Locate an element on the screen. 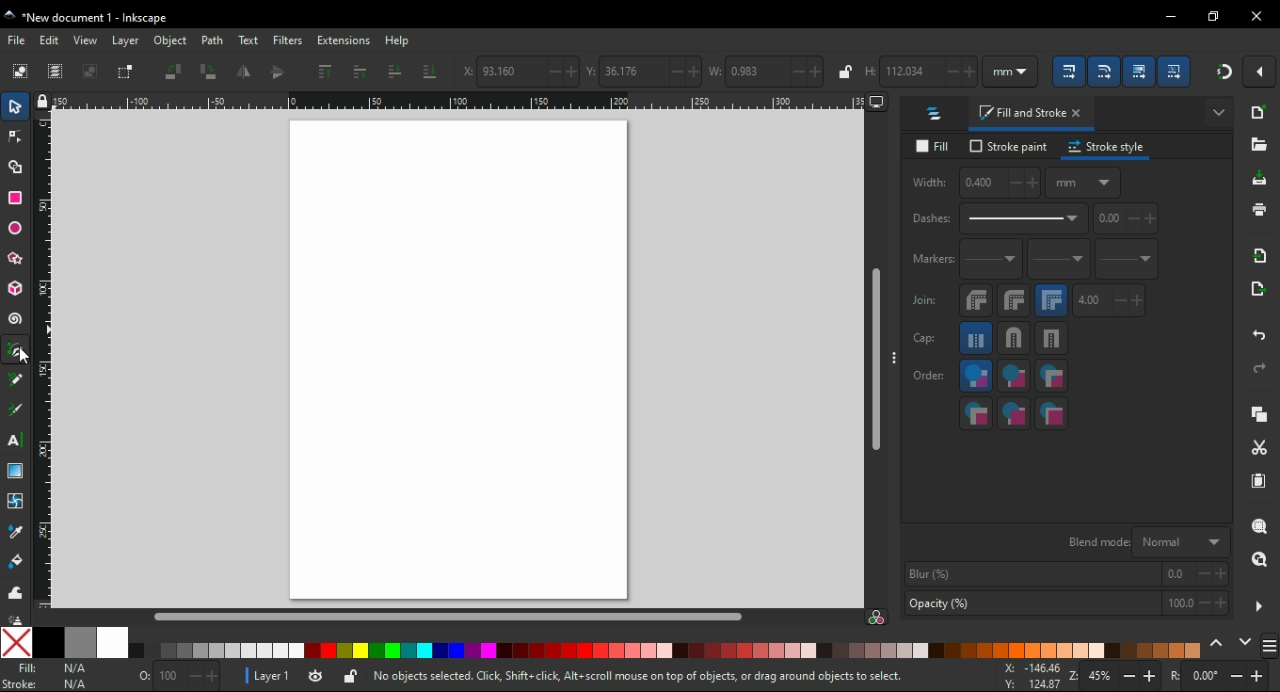 This screenshot has height=692, width=1280. rotation is located at coordinates (1218, 677).